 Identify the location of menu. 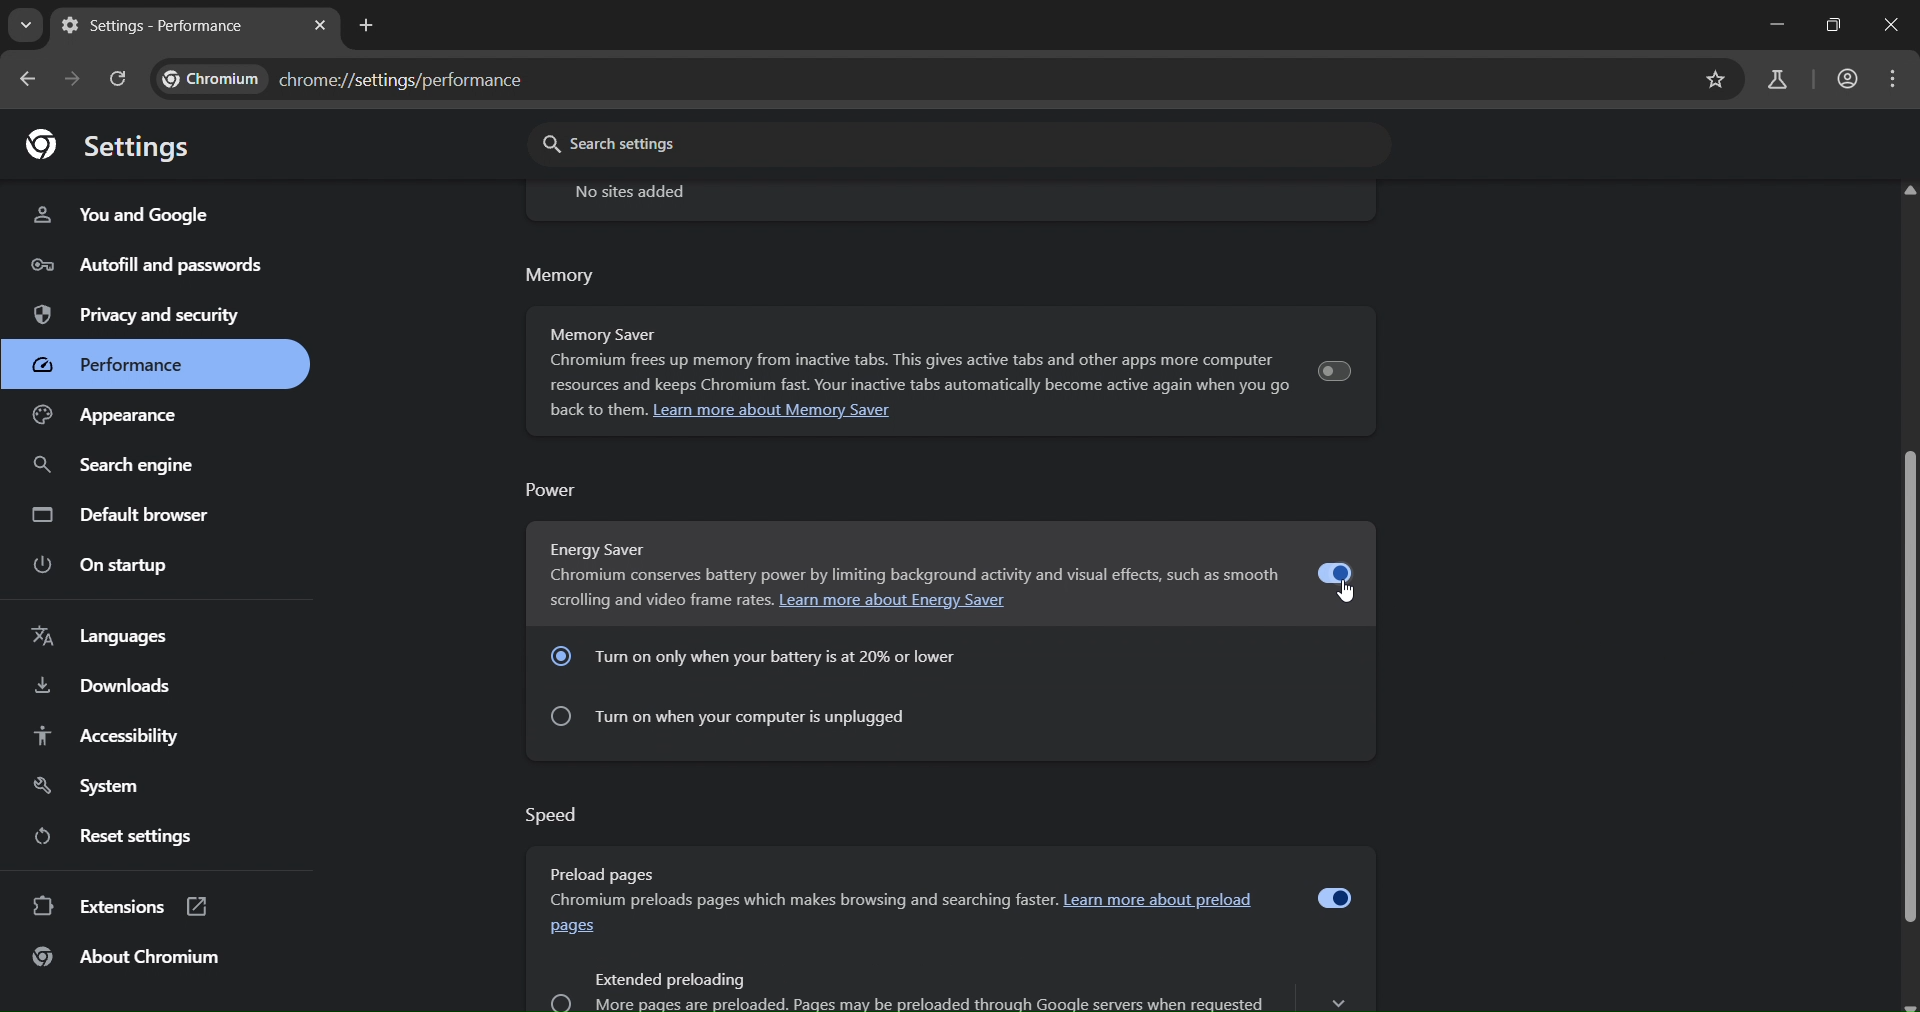
(1897, 80).